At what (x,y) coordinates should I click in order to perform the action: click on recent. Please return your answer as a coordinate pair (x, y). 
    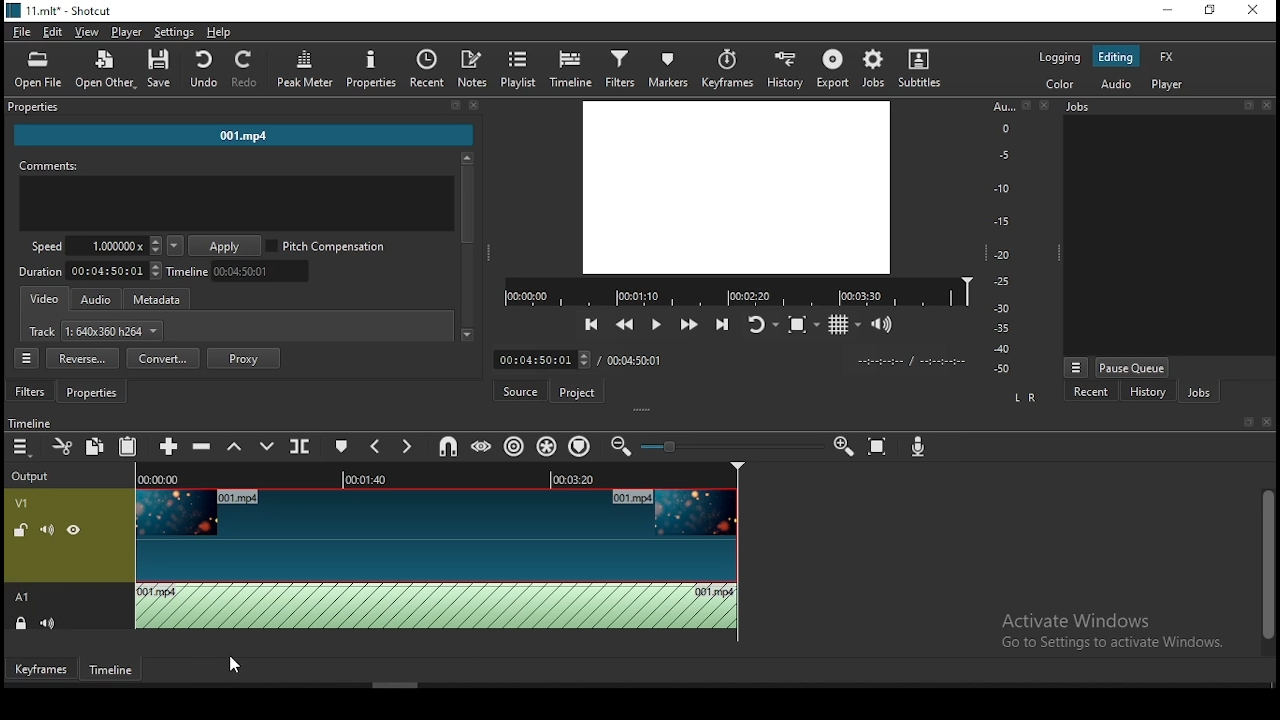
    Looking at the image, I should click on (1091, 394).